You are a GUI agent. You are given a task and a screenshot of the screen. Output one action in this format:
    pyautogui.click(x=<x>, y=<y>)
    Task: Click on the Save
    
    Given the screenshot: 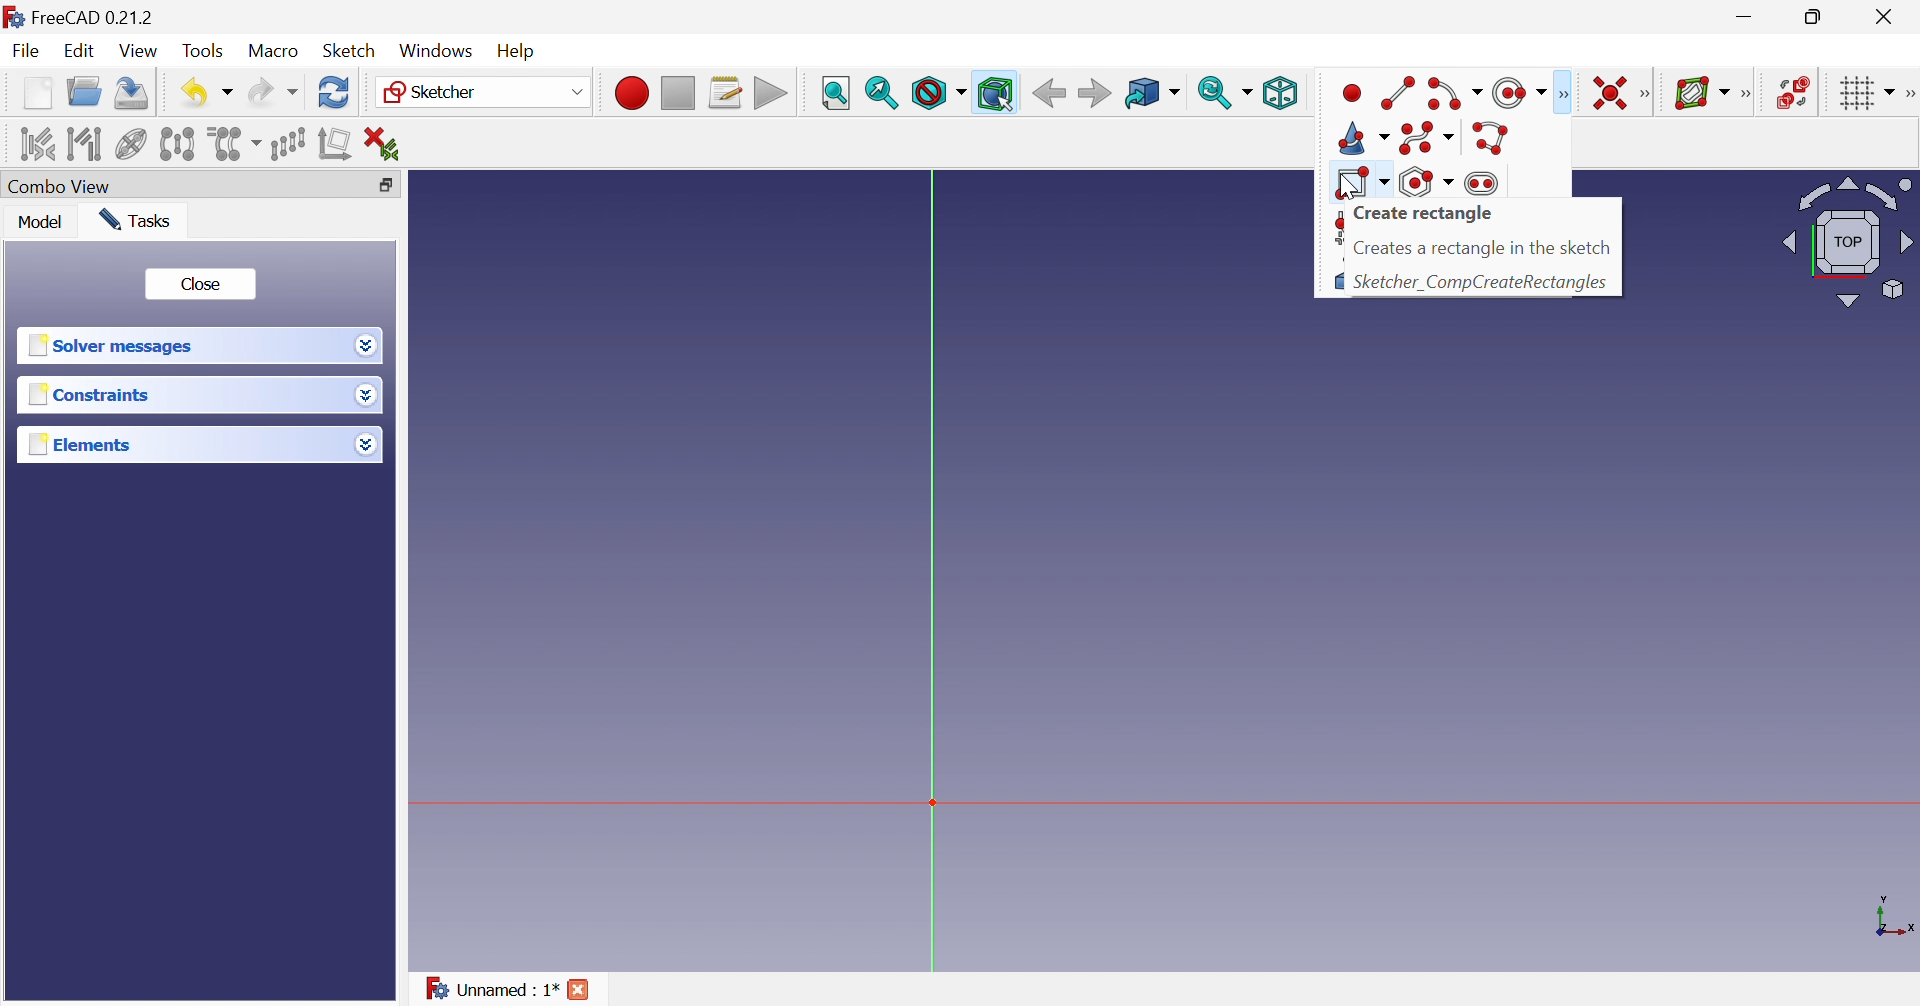 What is the action you would take?
    pyautogui.click(x=204, y=93)
    